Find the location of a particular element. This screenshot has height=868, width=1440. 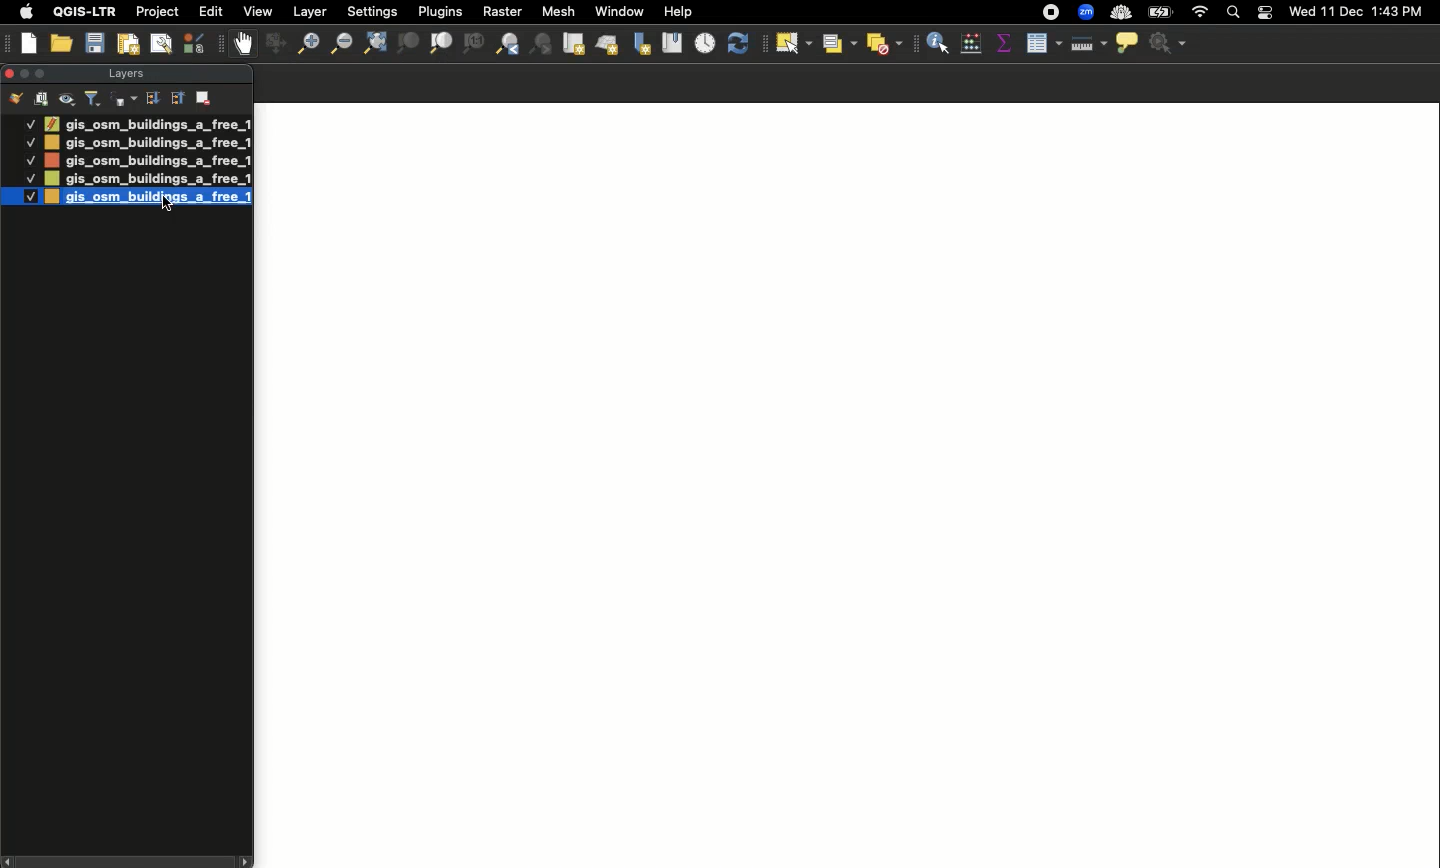

Settings is located at coordinates (374, 12).